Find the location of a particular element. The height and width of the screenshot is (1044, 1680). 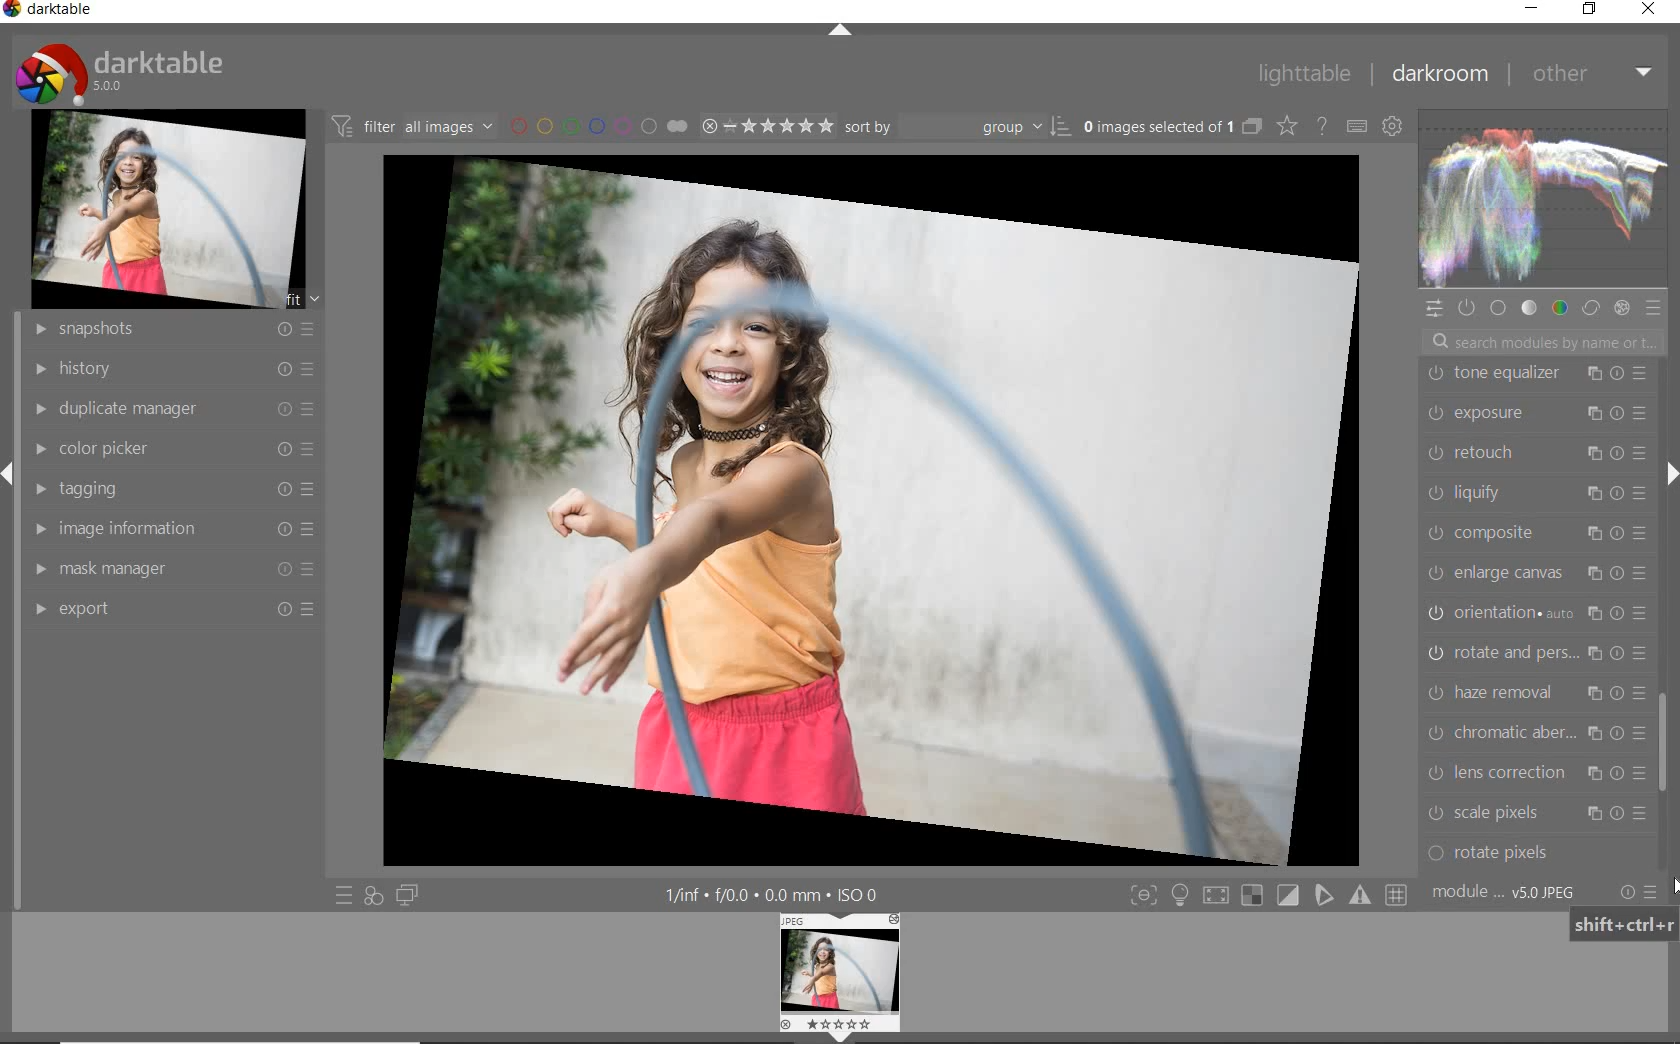

module order is located at coordinates (1505, 894).